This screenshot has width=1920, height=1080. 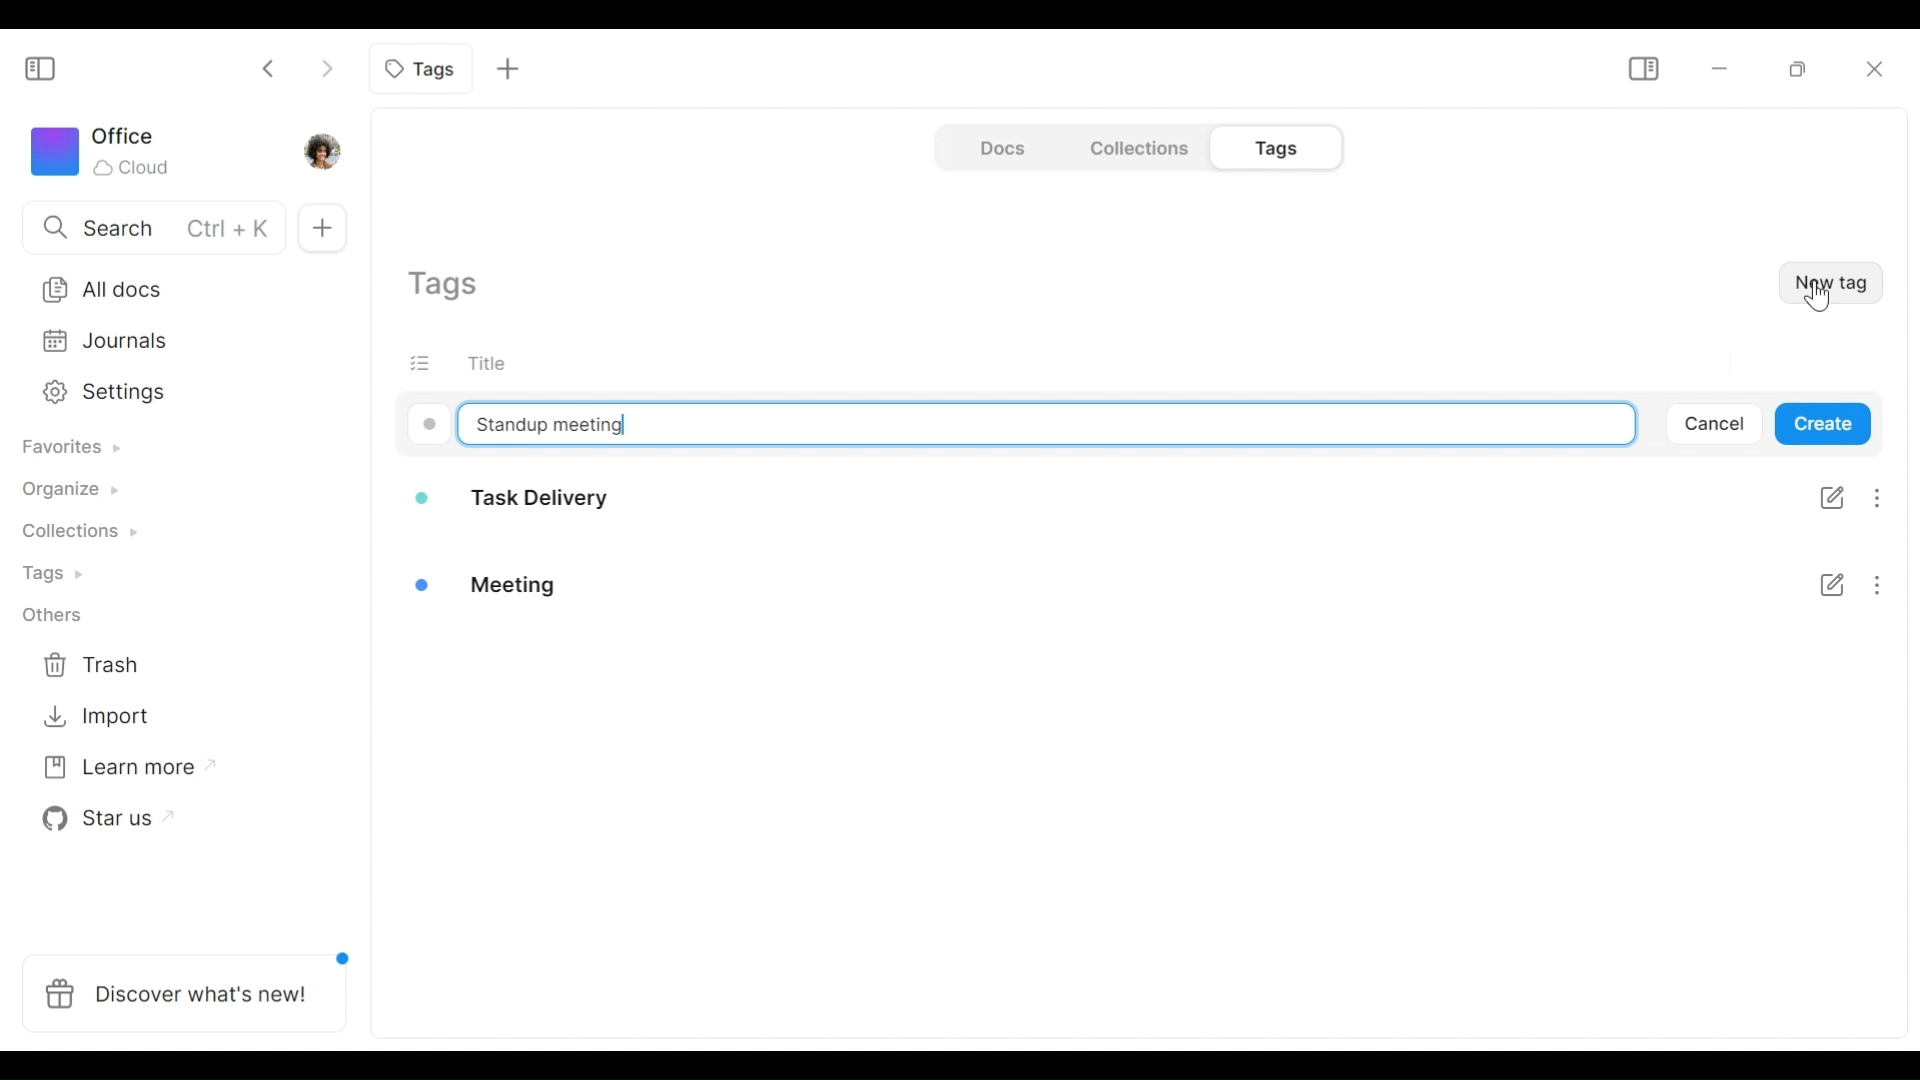 I want to click on Profile photo, so click(x=319, y=150).